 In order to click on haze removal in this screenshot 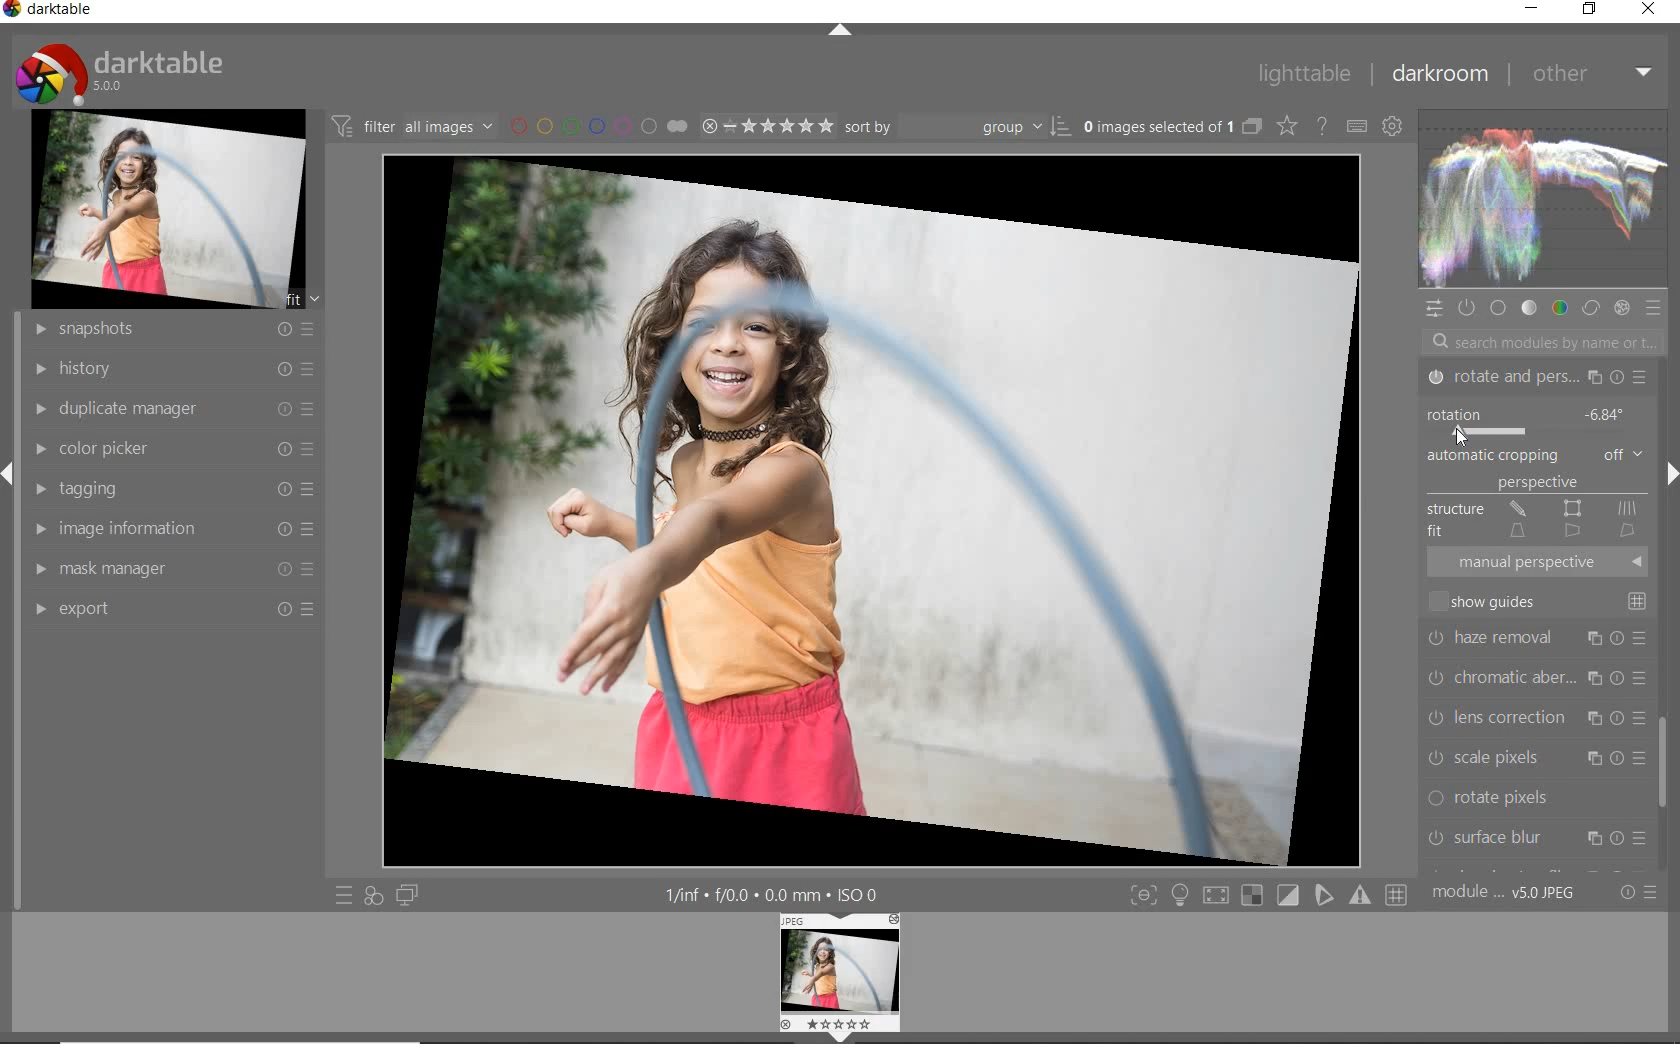, I will do `click(1538, 637)`.